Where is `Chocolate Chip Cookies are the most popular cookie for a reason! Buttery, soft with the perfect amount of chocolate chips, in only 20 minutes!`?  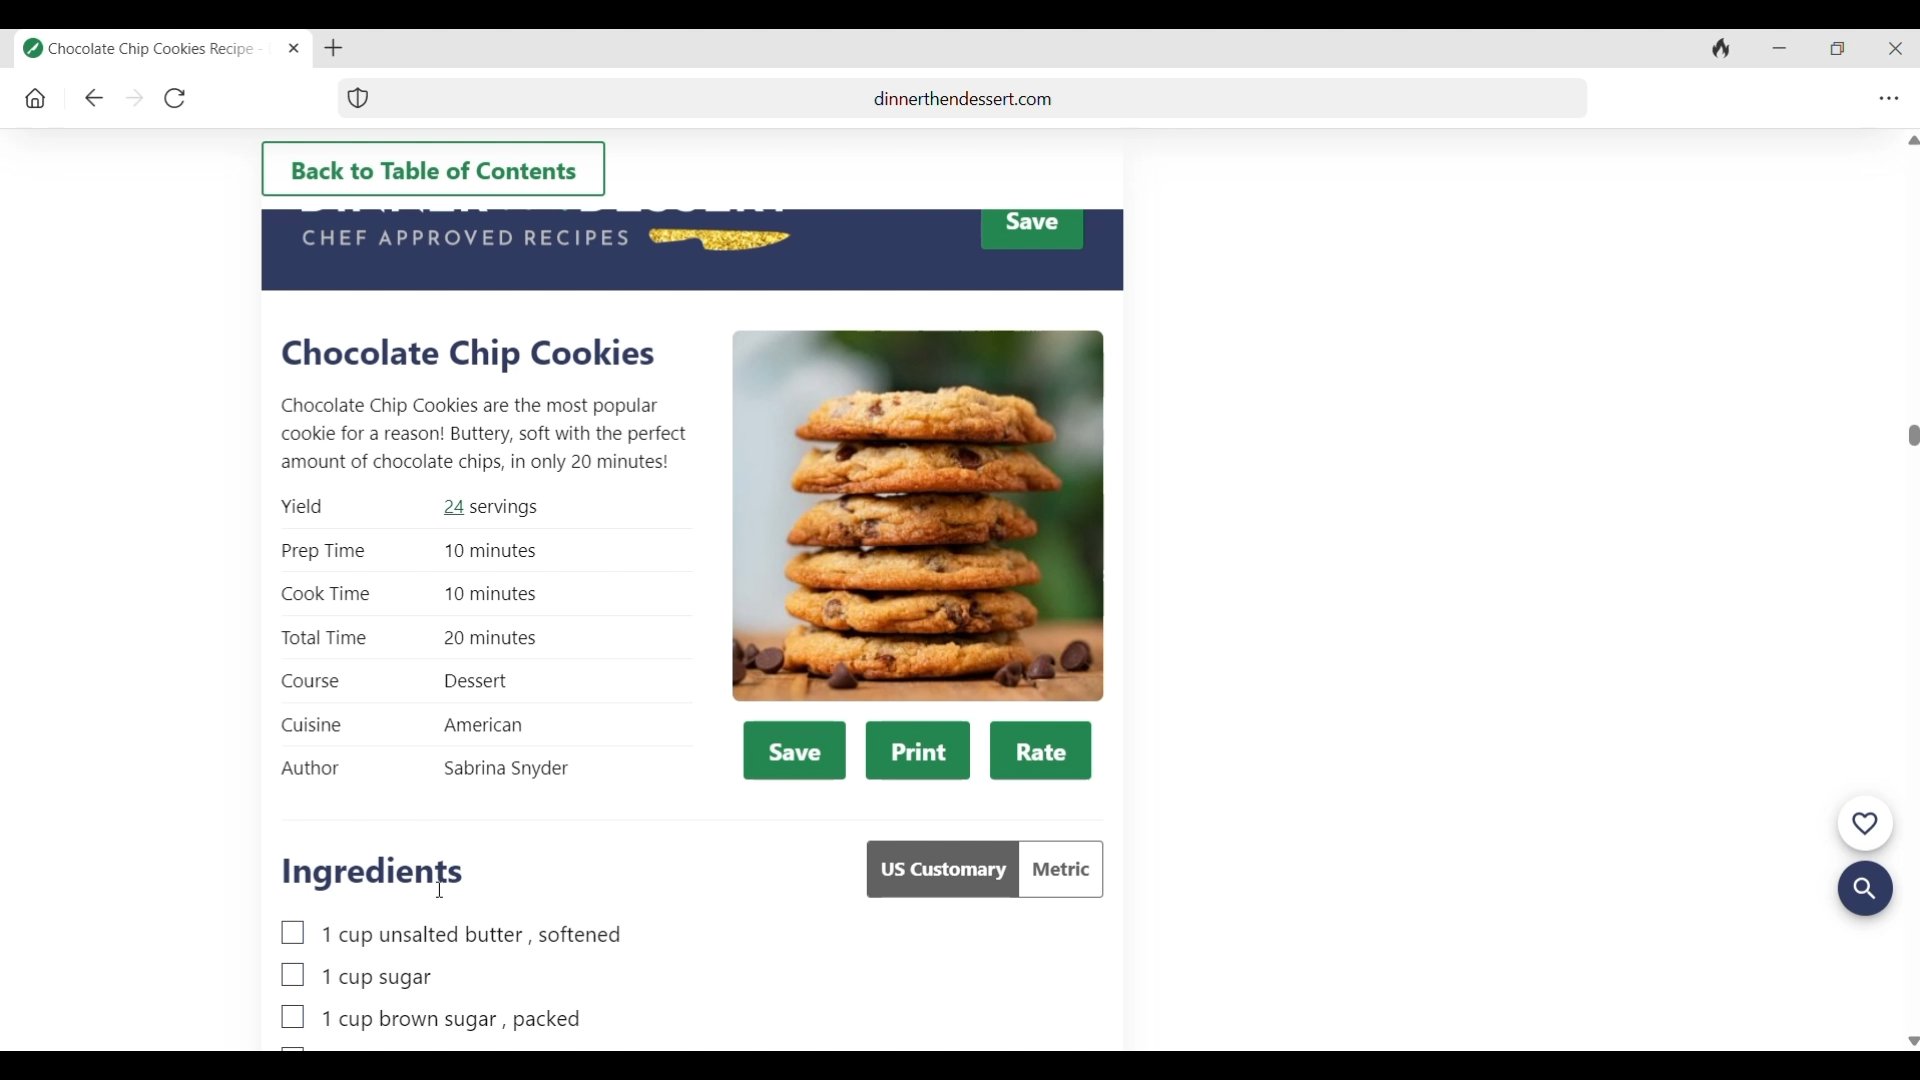 Chocolate Chip Cookies are the most popular cookie for a reason! Buttery, soft with the perfect amount of chocolate chips, in only 20 minutes! is located at coordinates (484, 434).